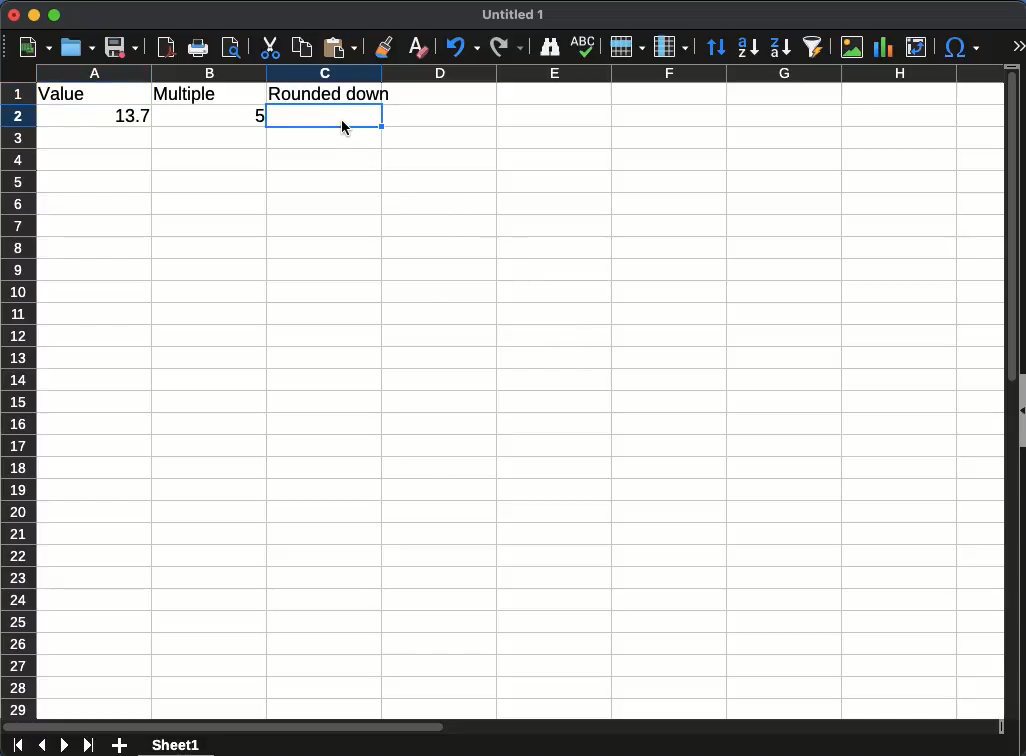 The width and height of the screenshot is (1026, 756). I want to click on sort, so click(716, 48).